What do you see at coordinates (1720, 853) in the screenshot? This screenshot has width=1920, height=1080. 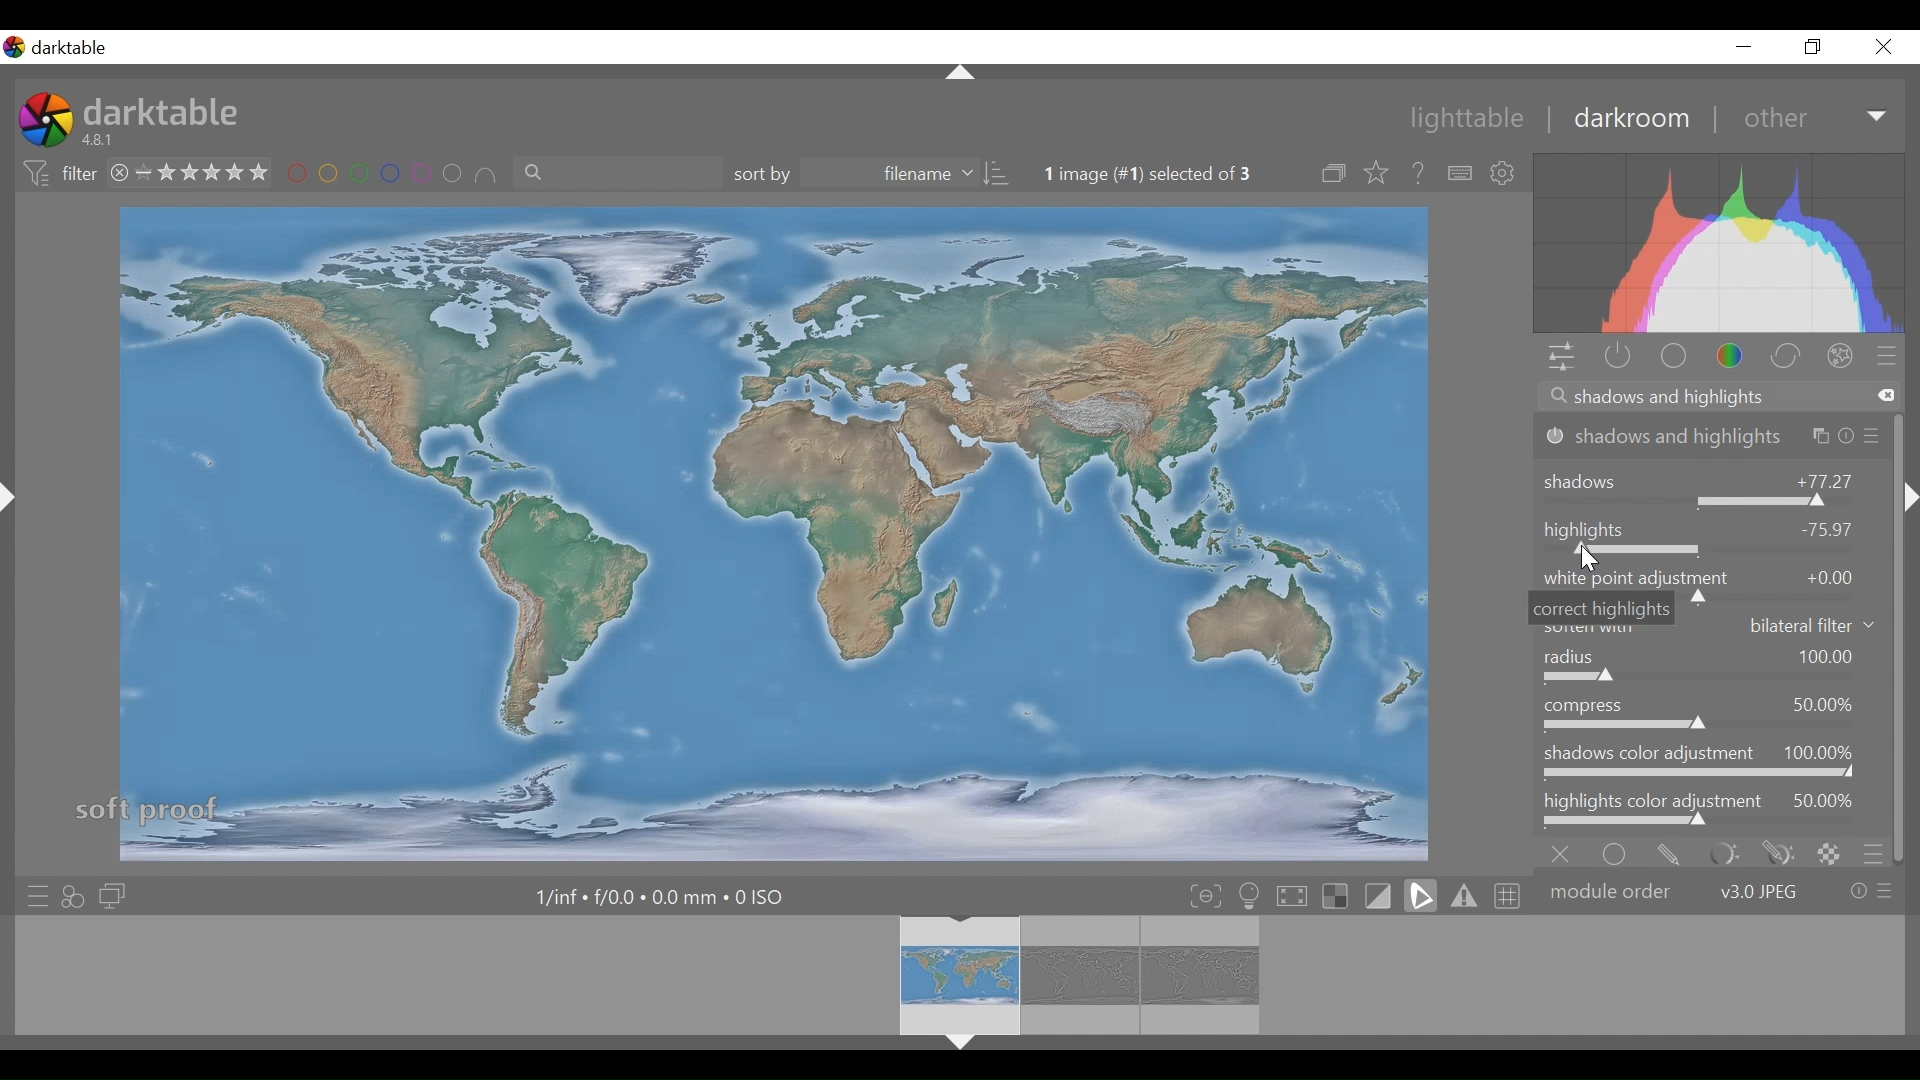 I see `parametric mask` at bounding box center [1720, 853].